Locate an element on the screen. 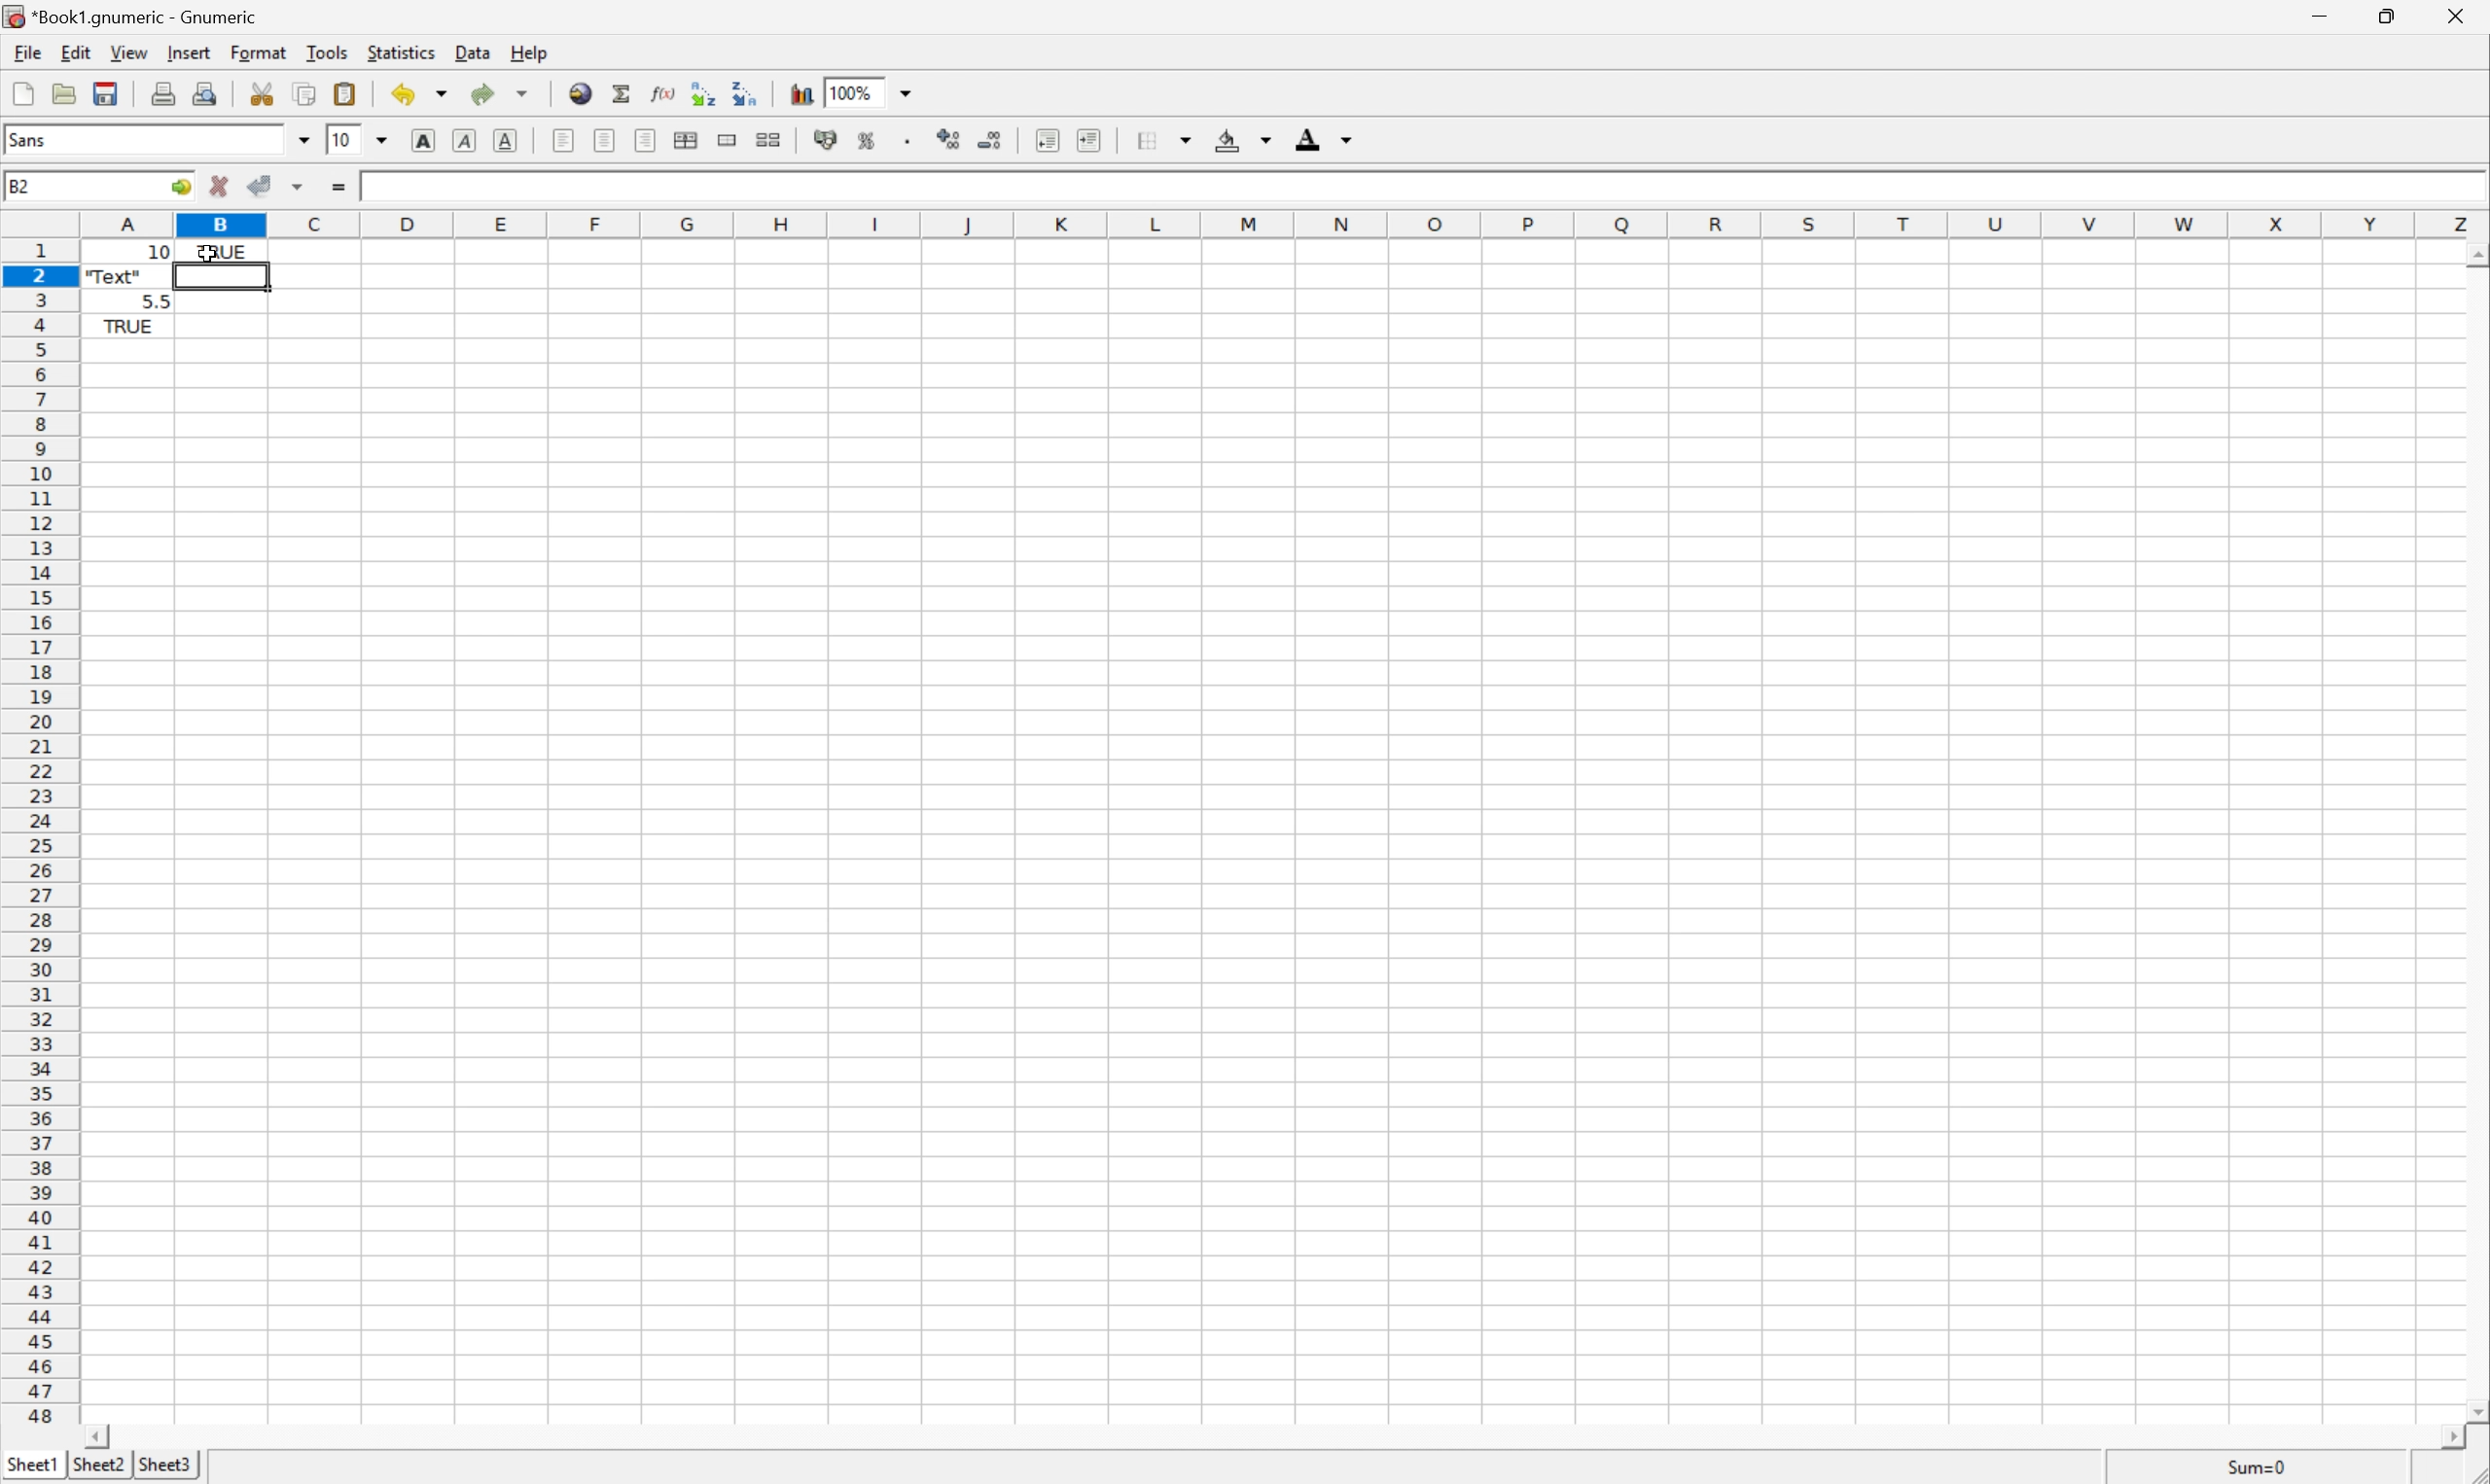  Scroll Left is located at coordinates (95, 1436).